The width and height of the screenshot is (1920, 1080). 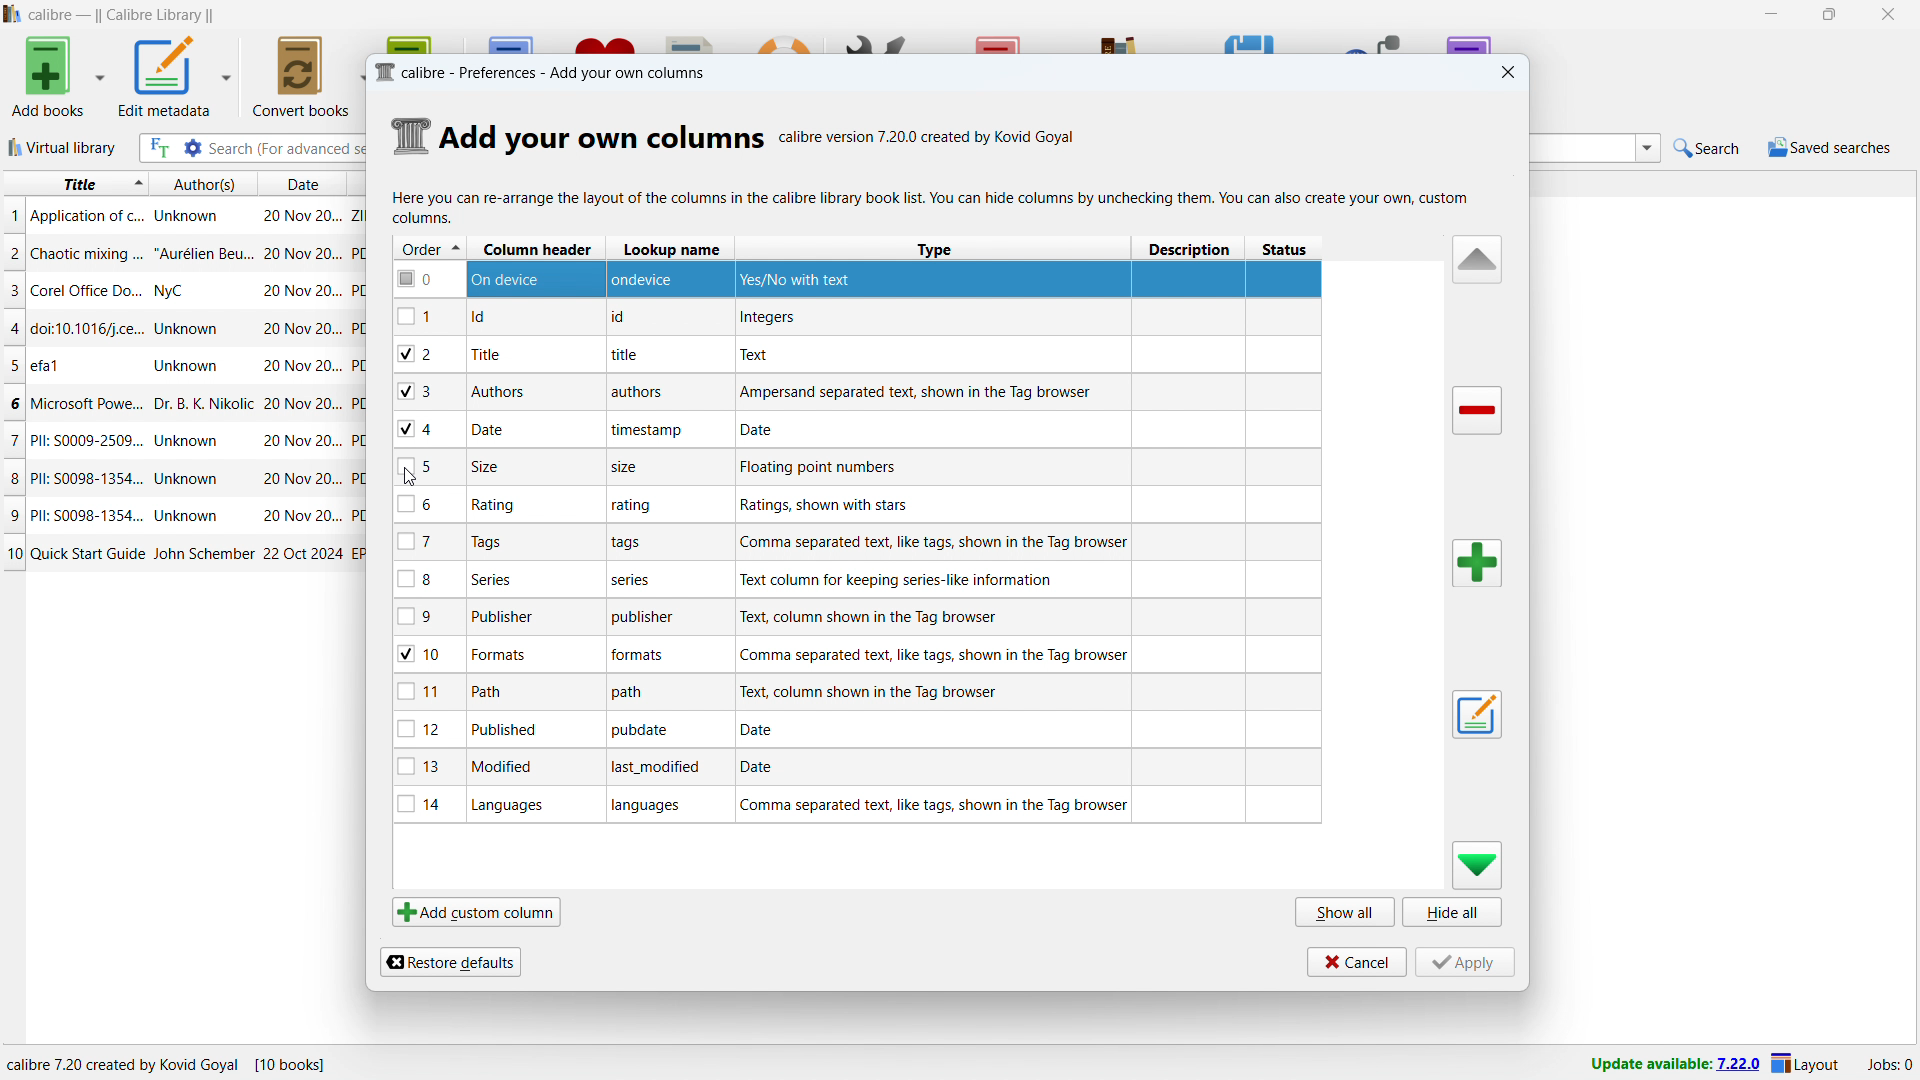 What do you see at coordinates (762, 730) in the screenshot?
I see `Date` at bounding box center [762, 730].